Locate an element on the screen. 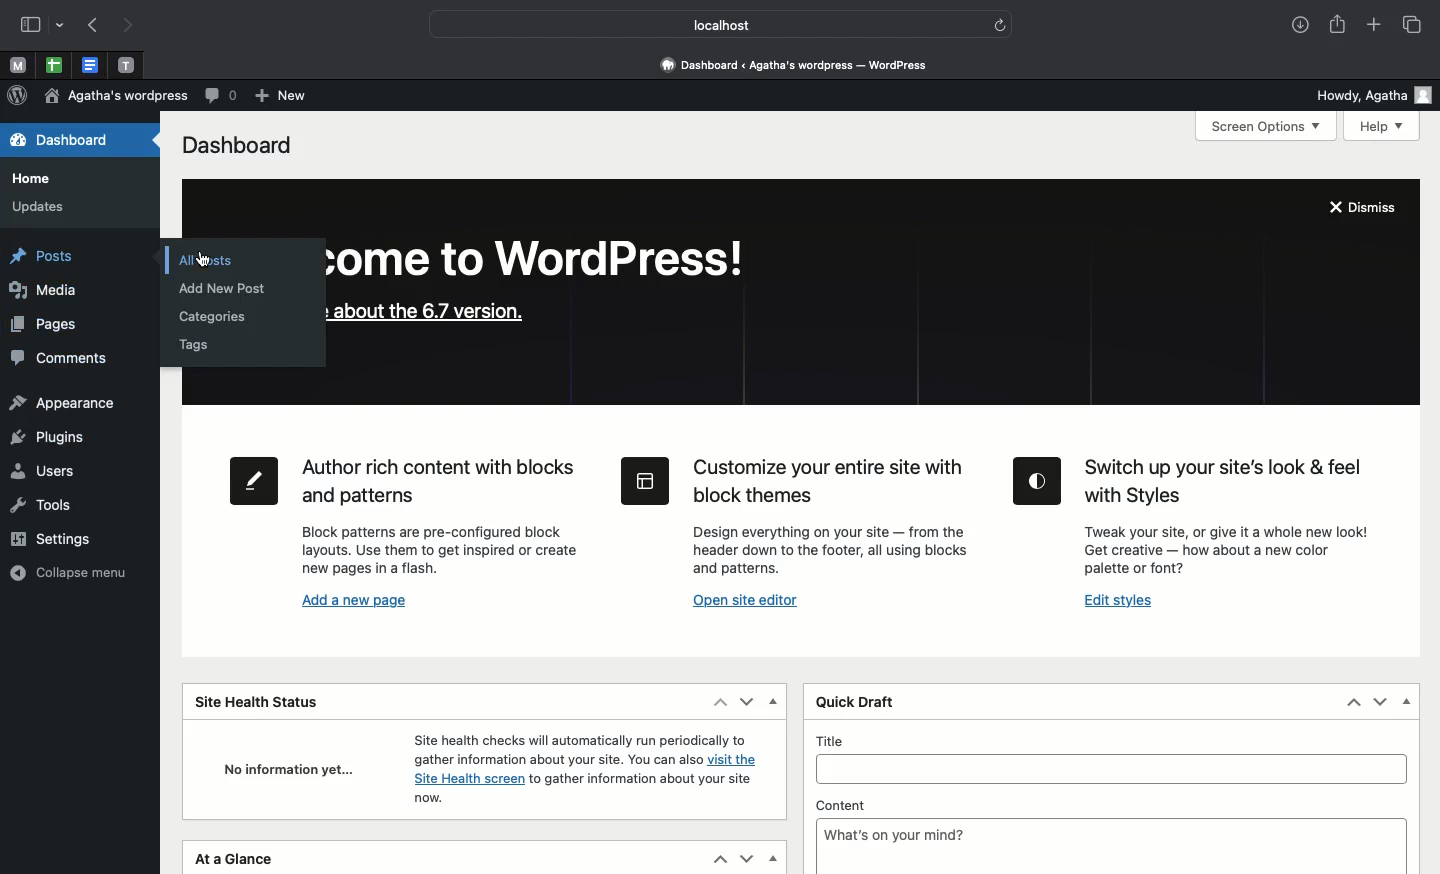 The height and width of the screenshot is (874, 1440). Updates is located at coordinates (42, 209).